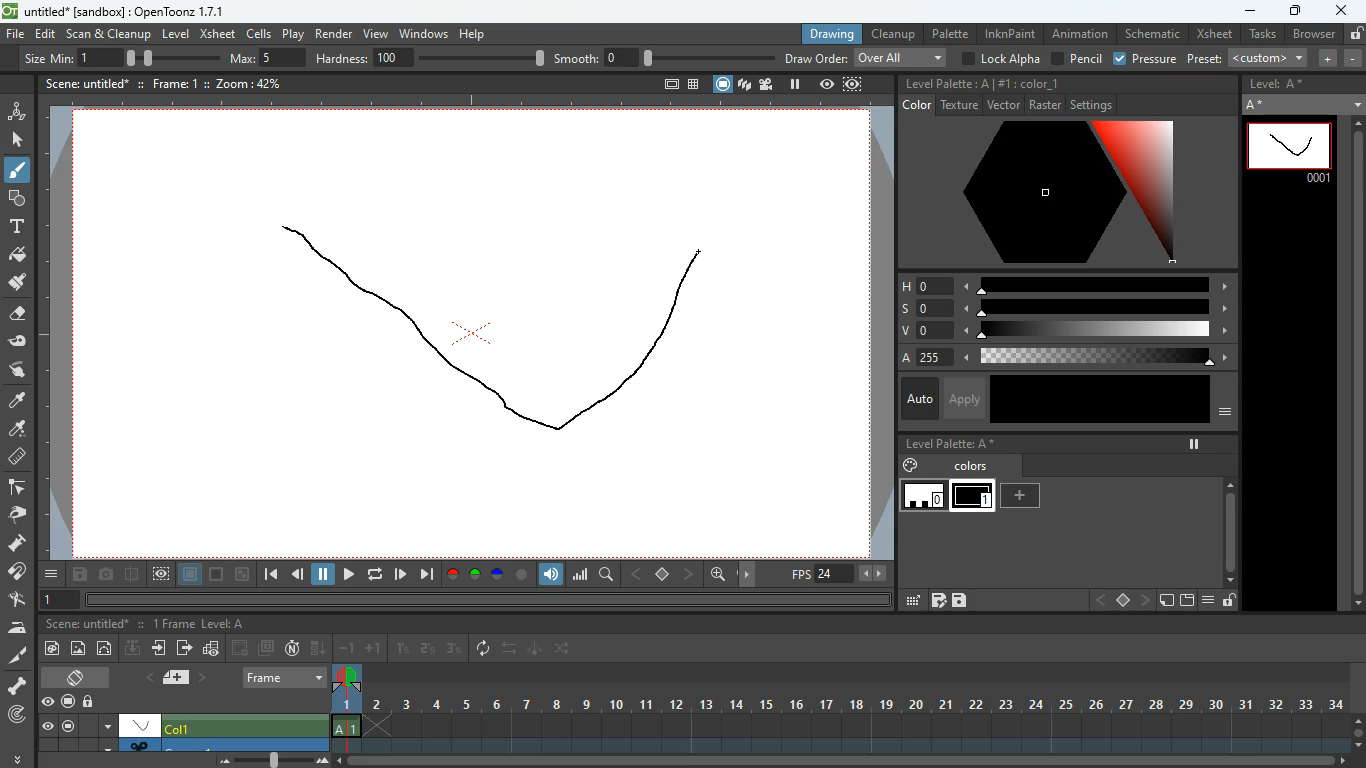  What do you see at coordinates (1226, 413) in the screenshot?
I see `menu` at bounding box center [1226, 413].